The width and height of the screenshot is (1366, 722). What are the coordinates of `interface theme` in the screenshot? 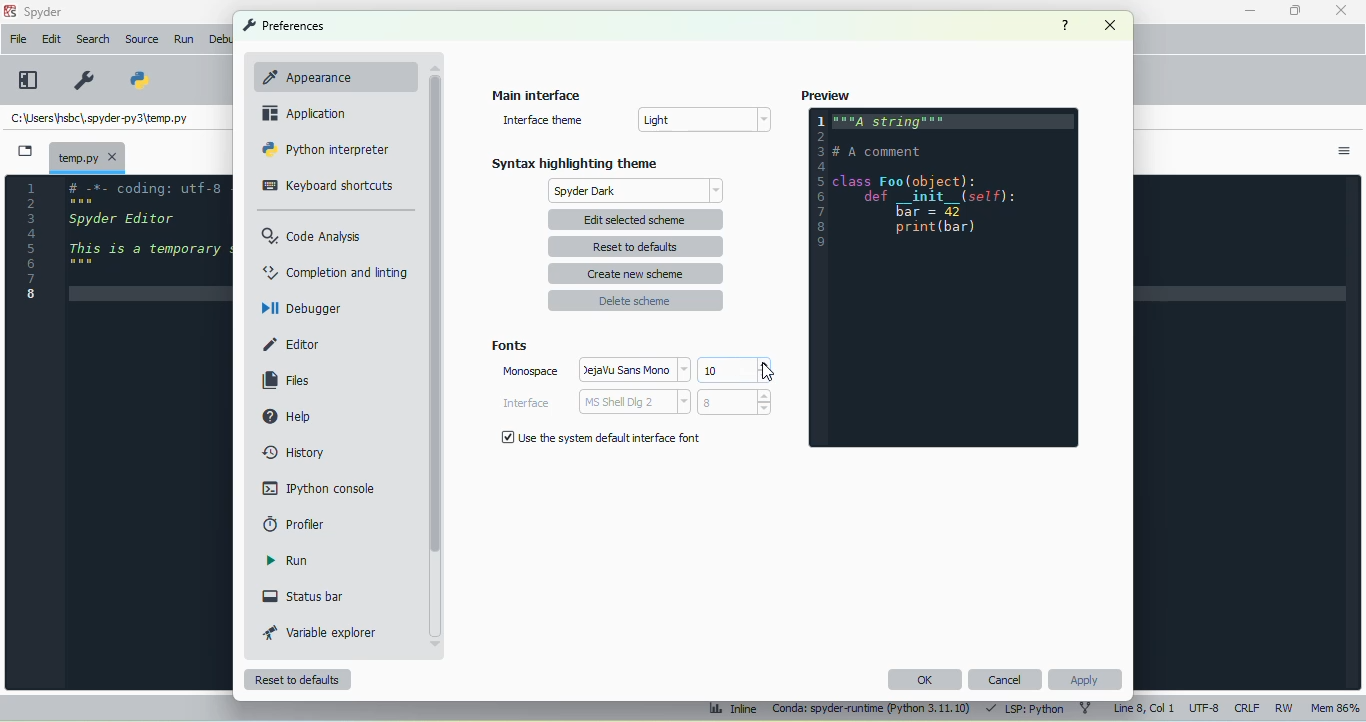 It's located at (542, 120).